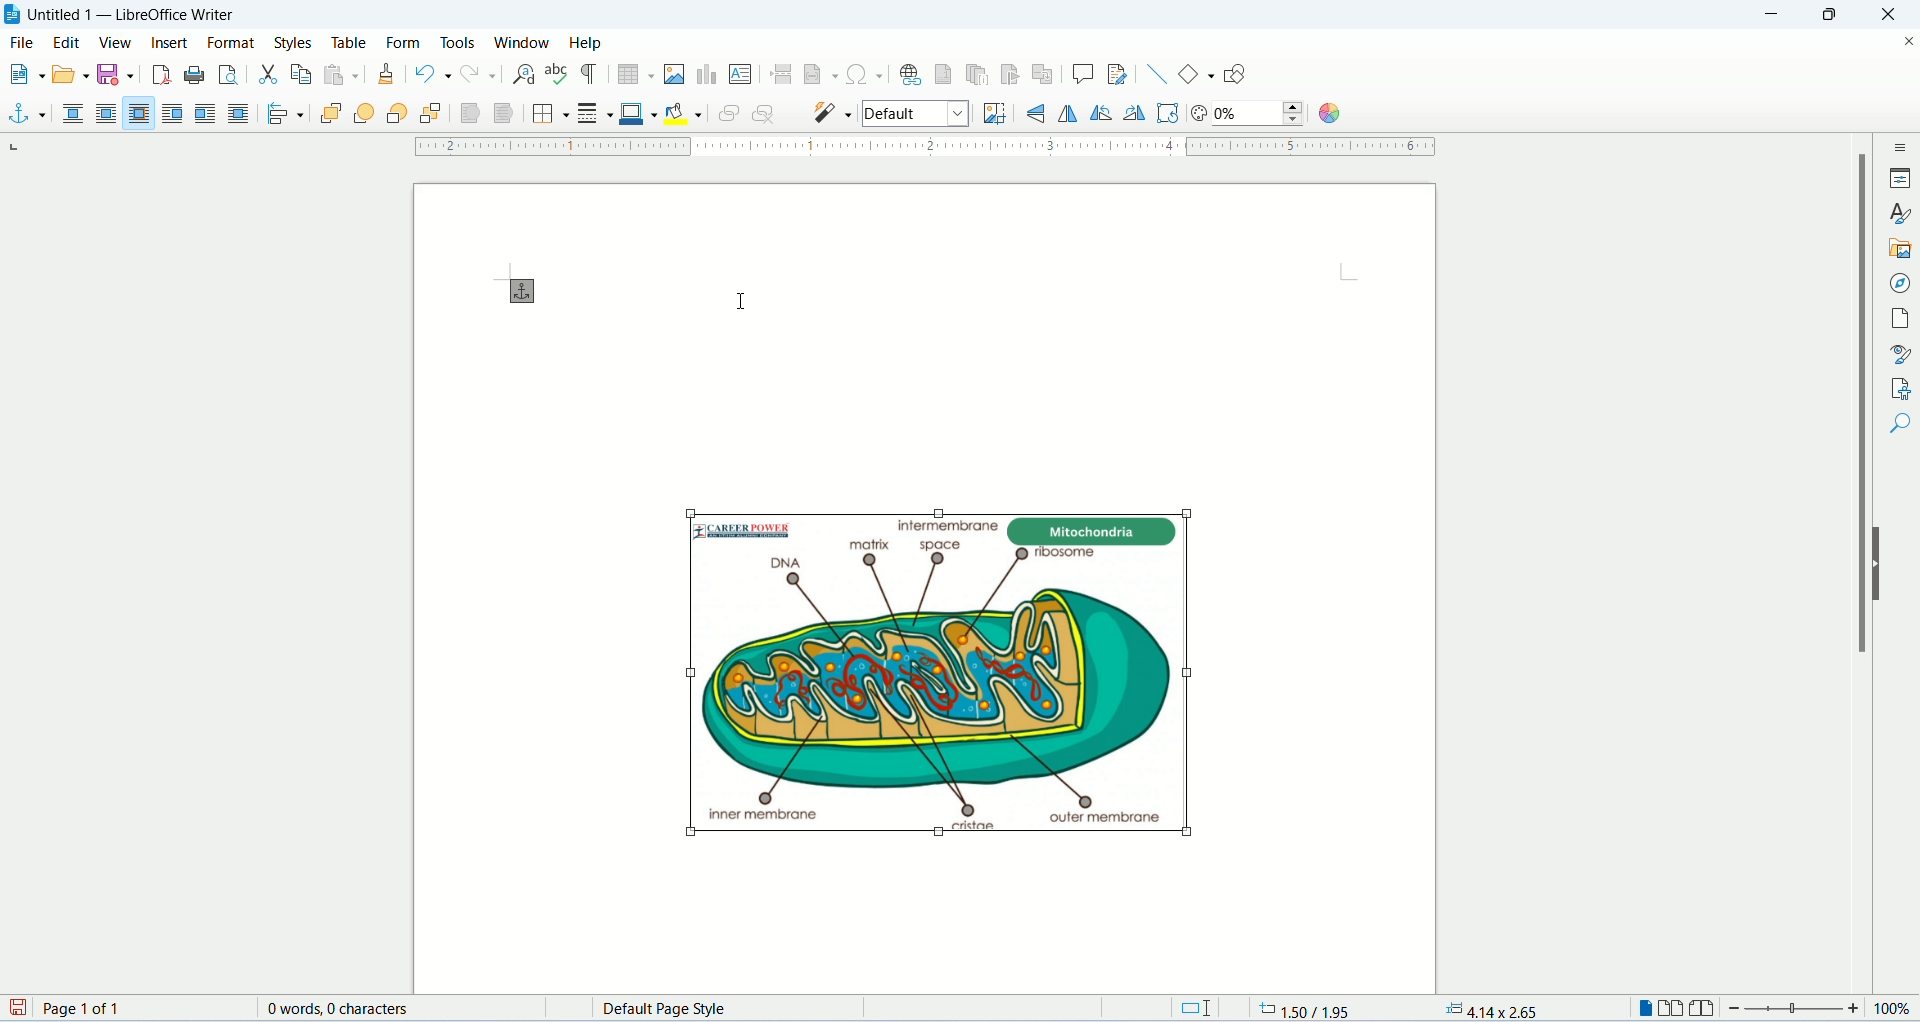  What do you see at coordinates (1900, 178) in the screenshot?
I see `properties` at bounding box center [1900, 178].